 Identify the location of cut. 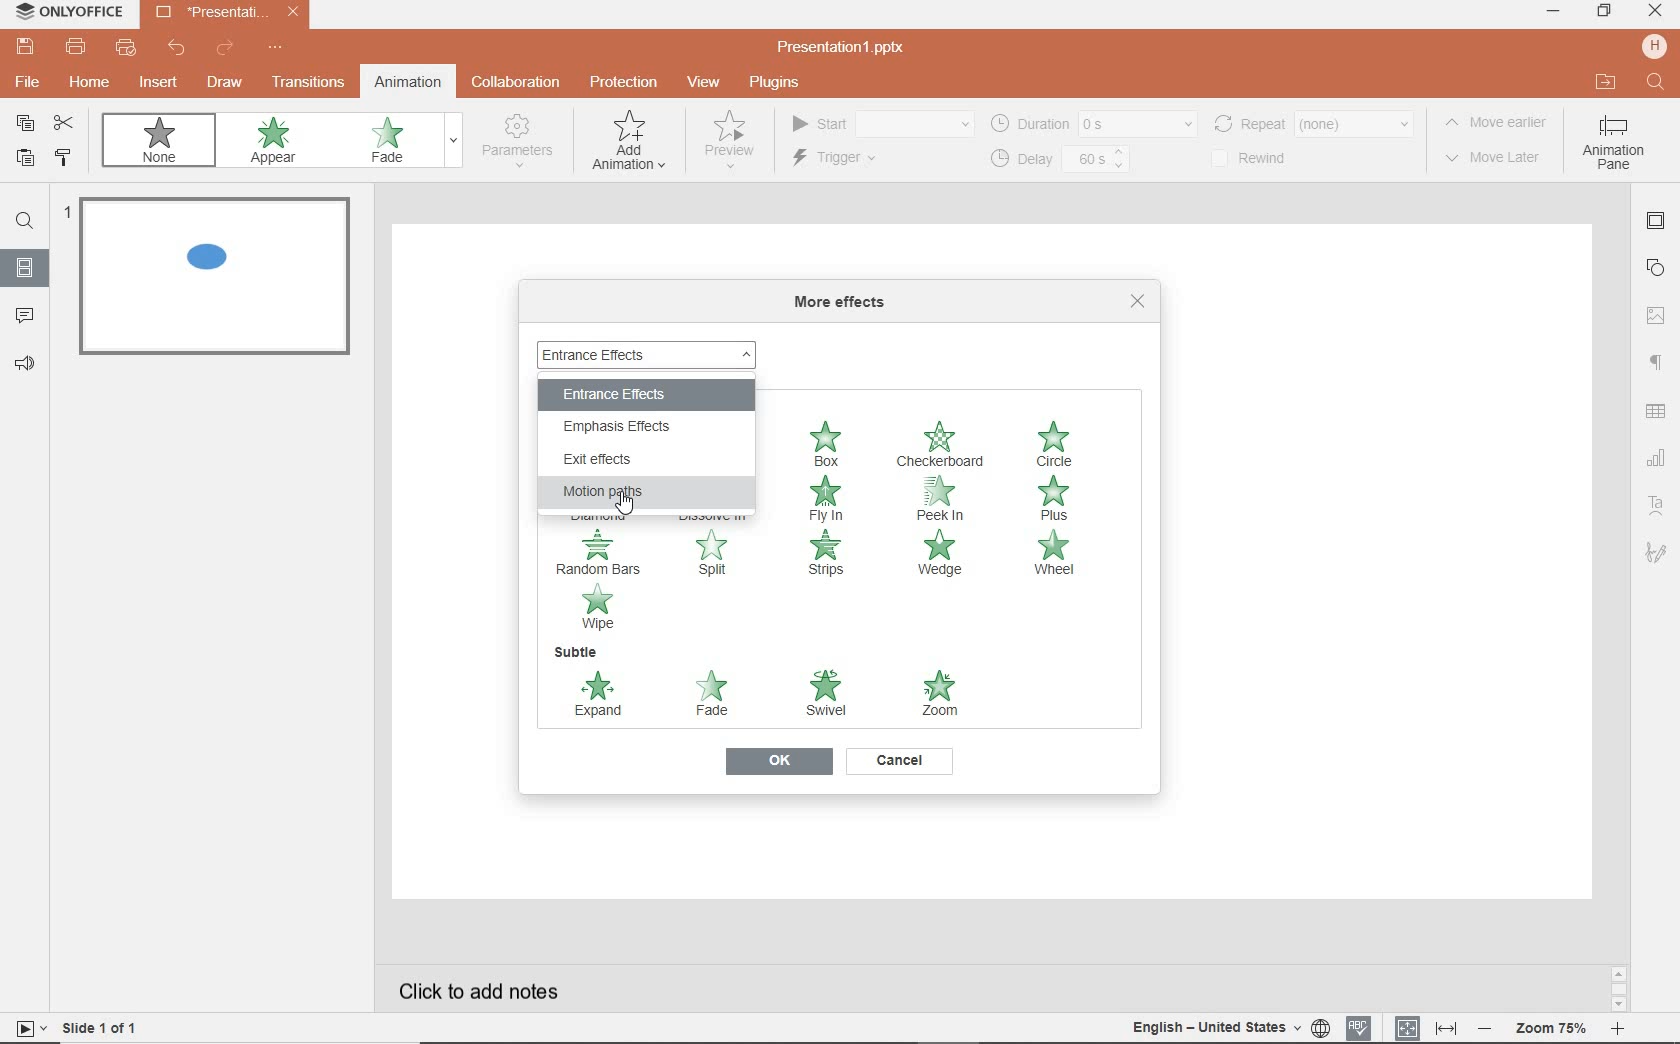
(68, 124).